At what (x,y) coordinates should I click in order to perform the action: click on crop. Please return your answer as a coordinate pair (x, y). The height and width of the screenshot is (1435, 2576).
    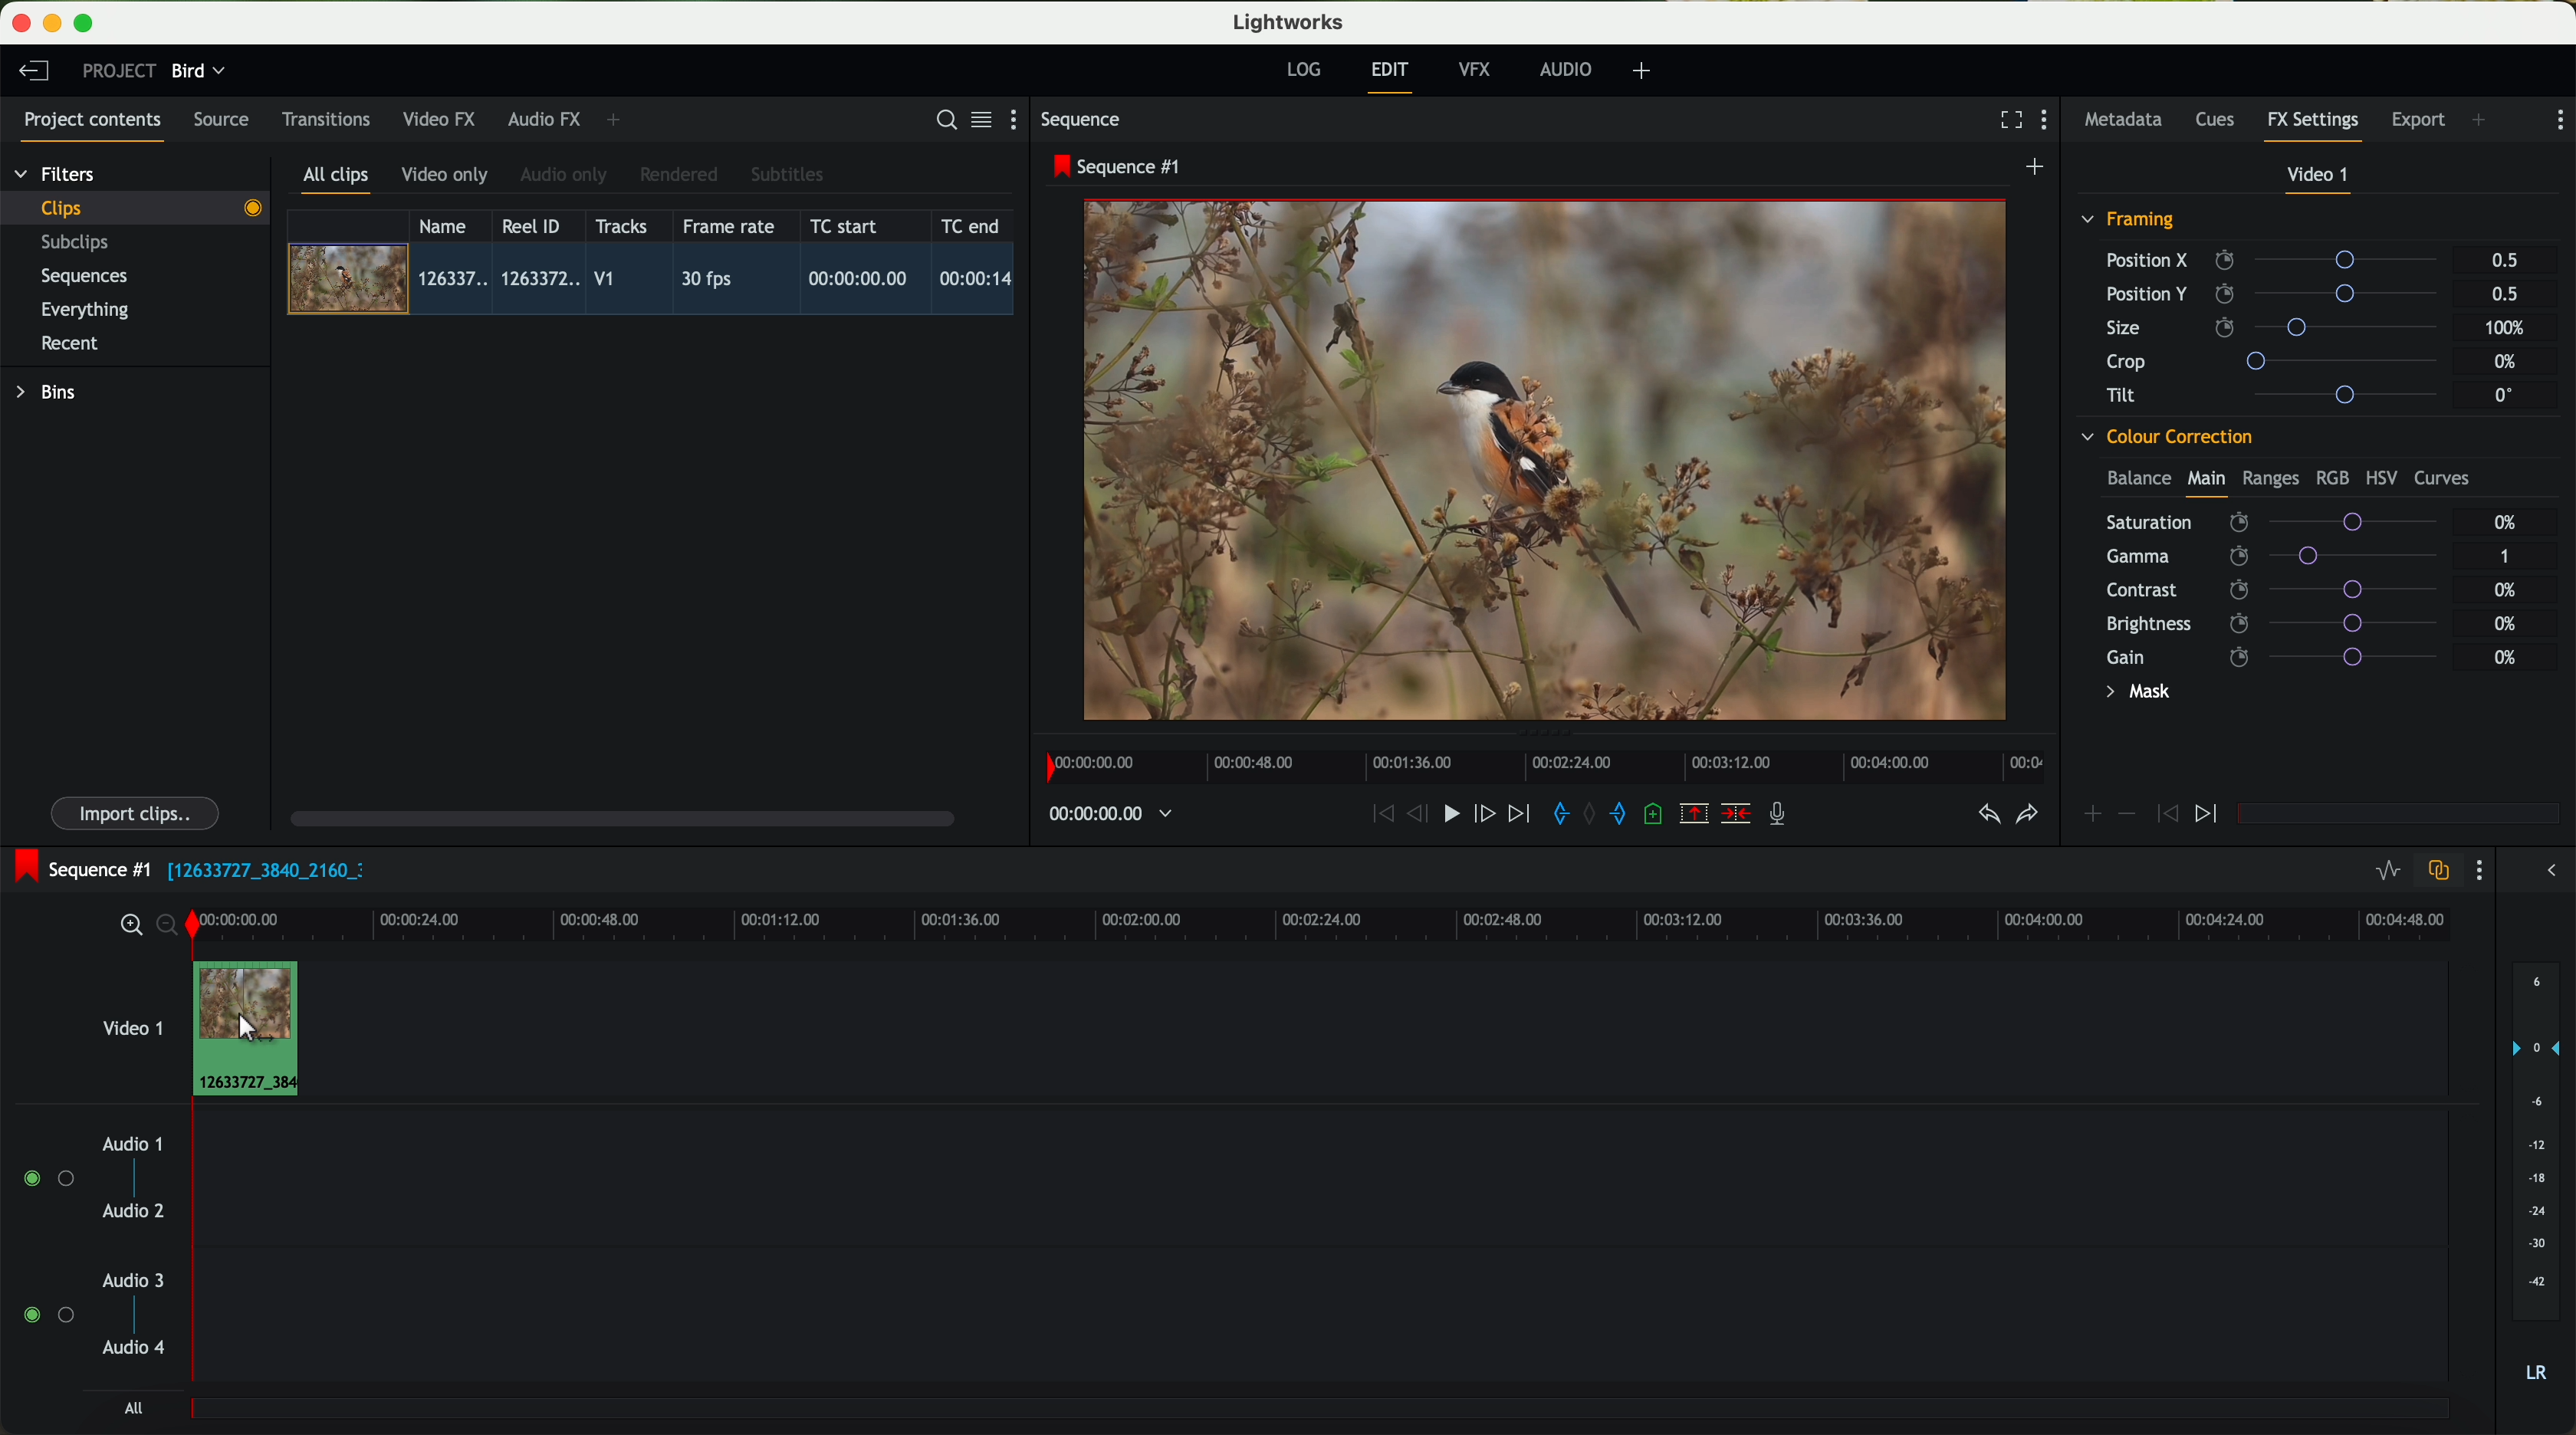
    Looking at the image, I should click on (2280, 360).